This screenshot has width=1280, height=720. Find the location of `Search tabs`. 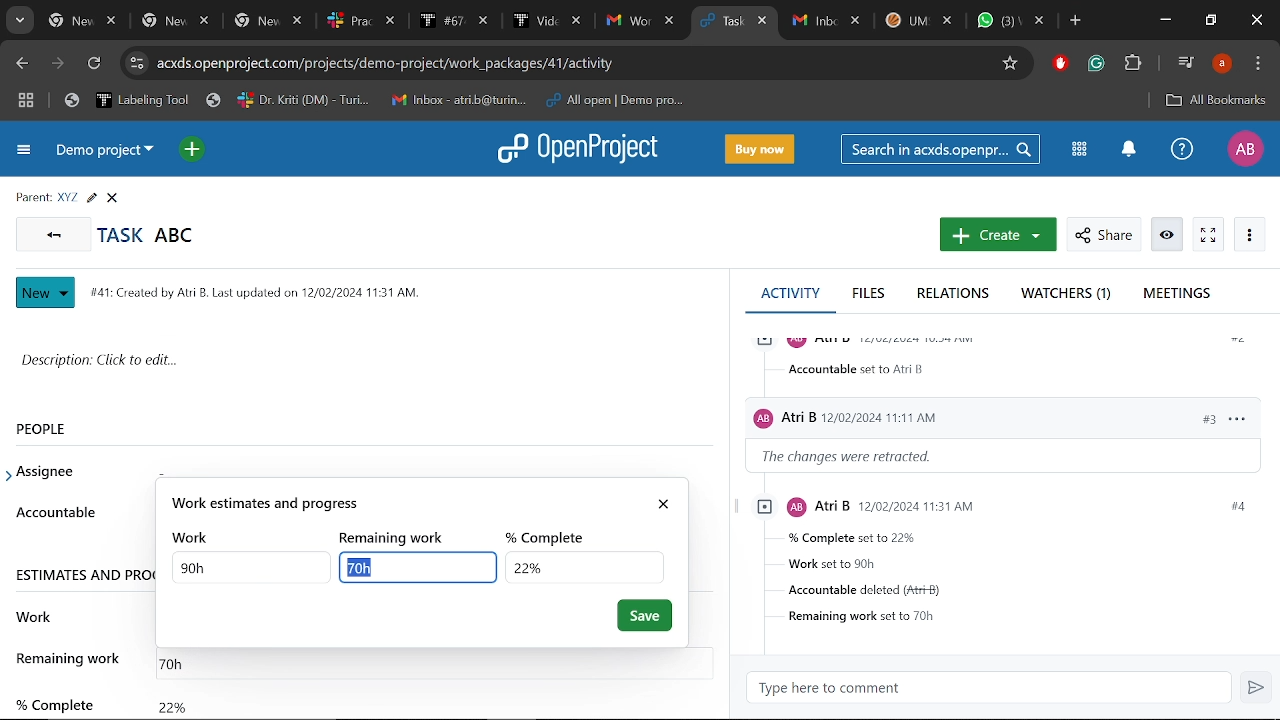

Search tabs is located at coordinates (22, 22).